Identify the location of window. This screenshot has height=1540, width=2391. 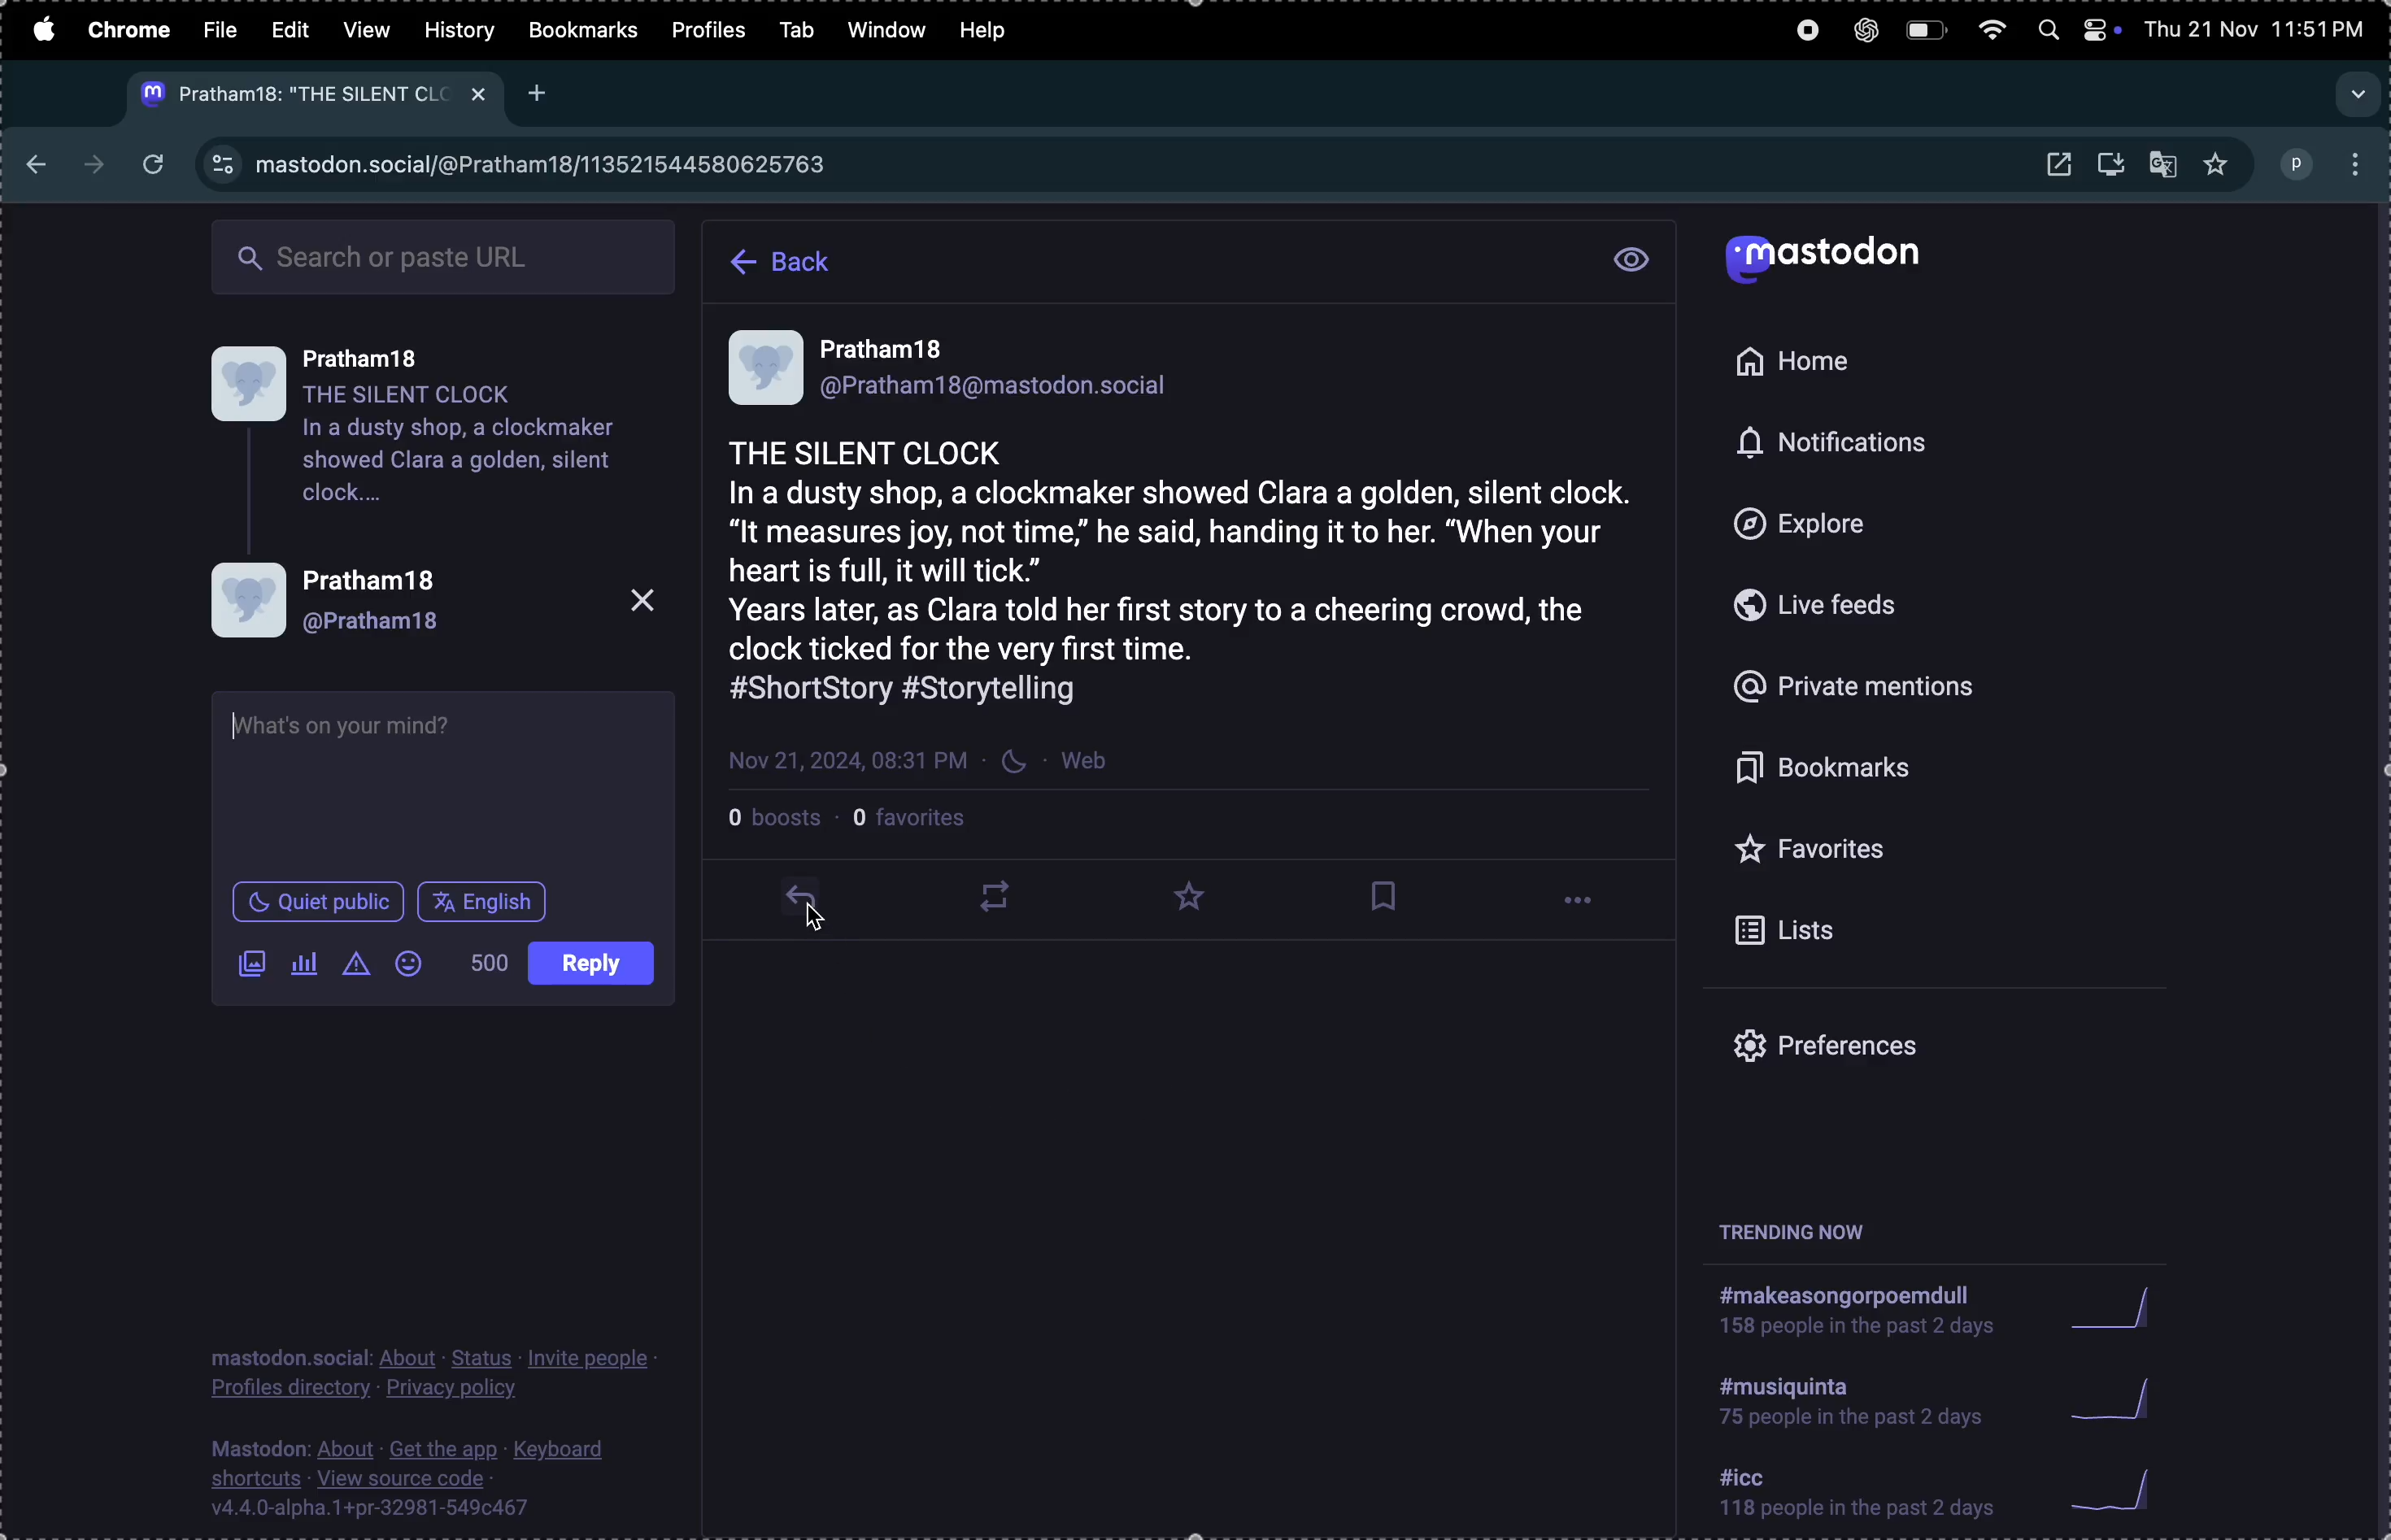
(888, 30).